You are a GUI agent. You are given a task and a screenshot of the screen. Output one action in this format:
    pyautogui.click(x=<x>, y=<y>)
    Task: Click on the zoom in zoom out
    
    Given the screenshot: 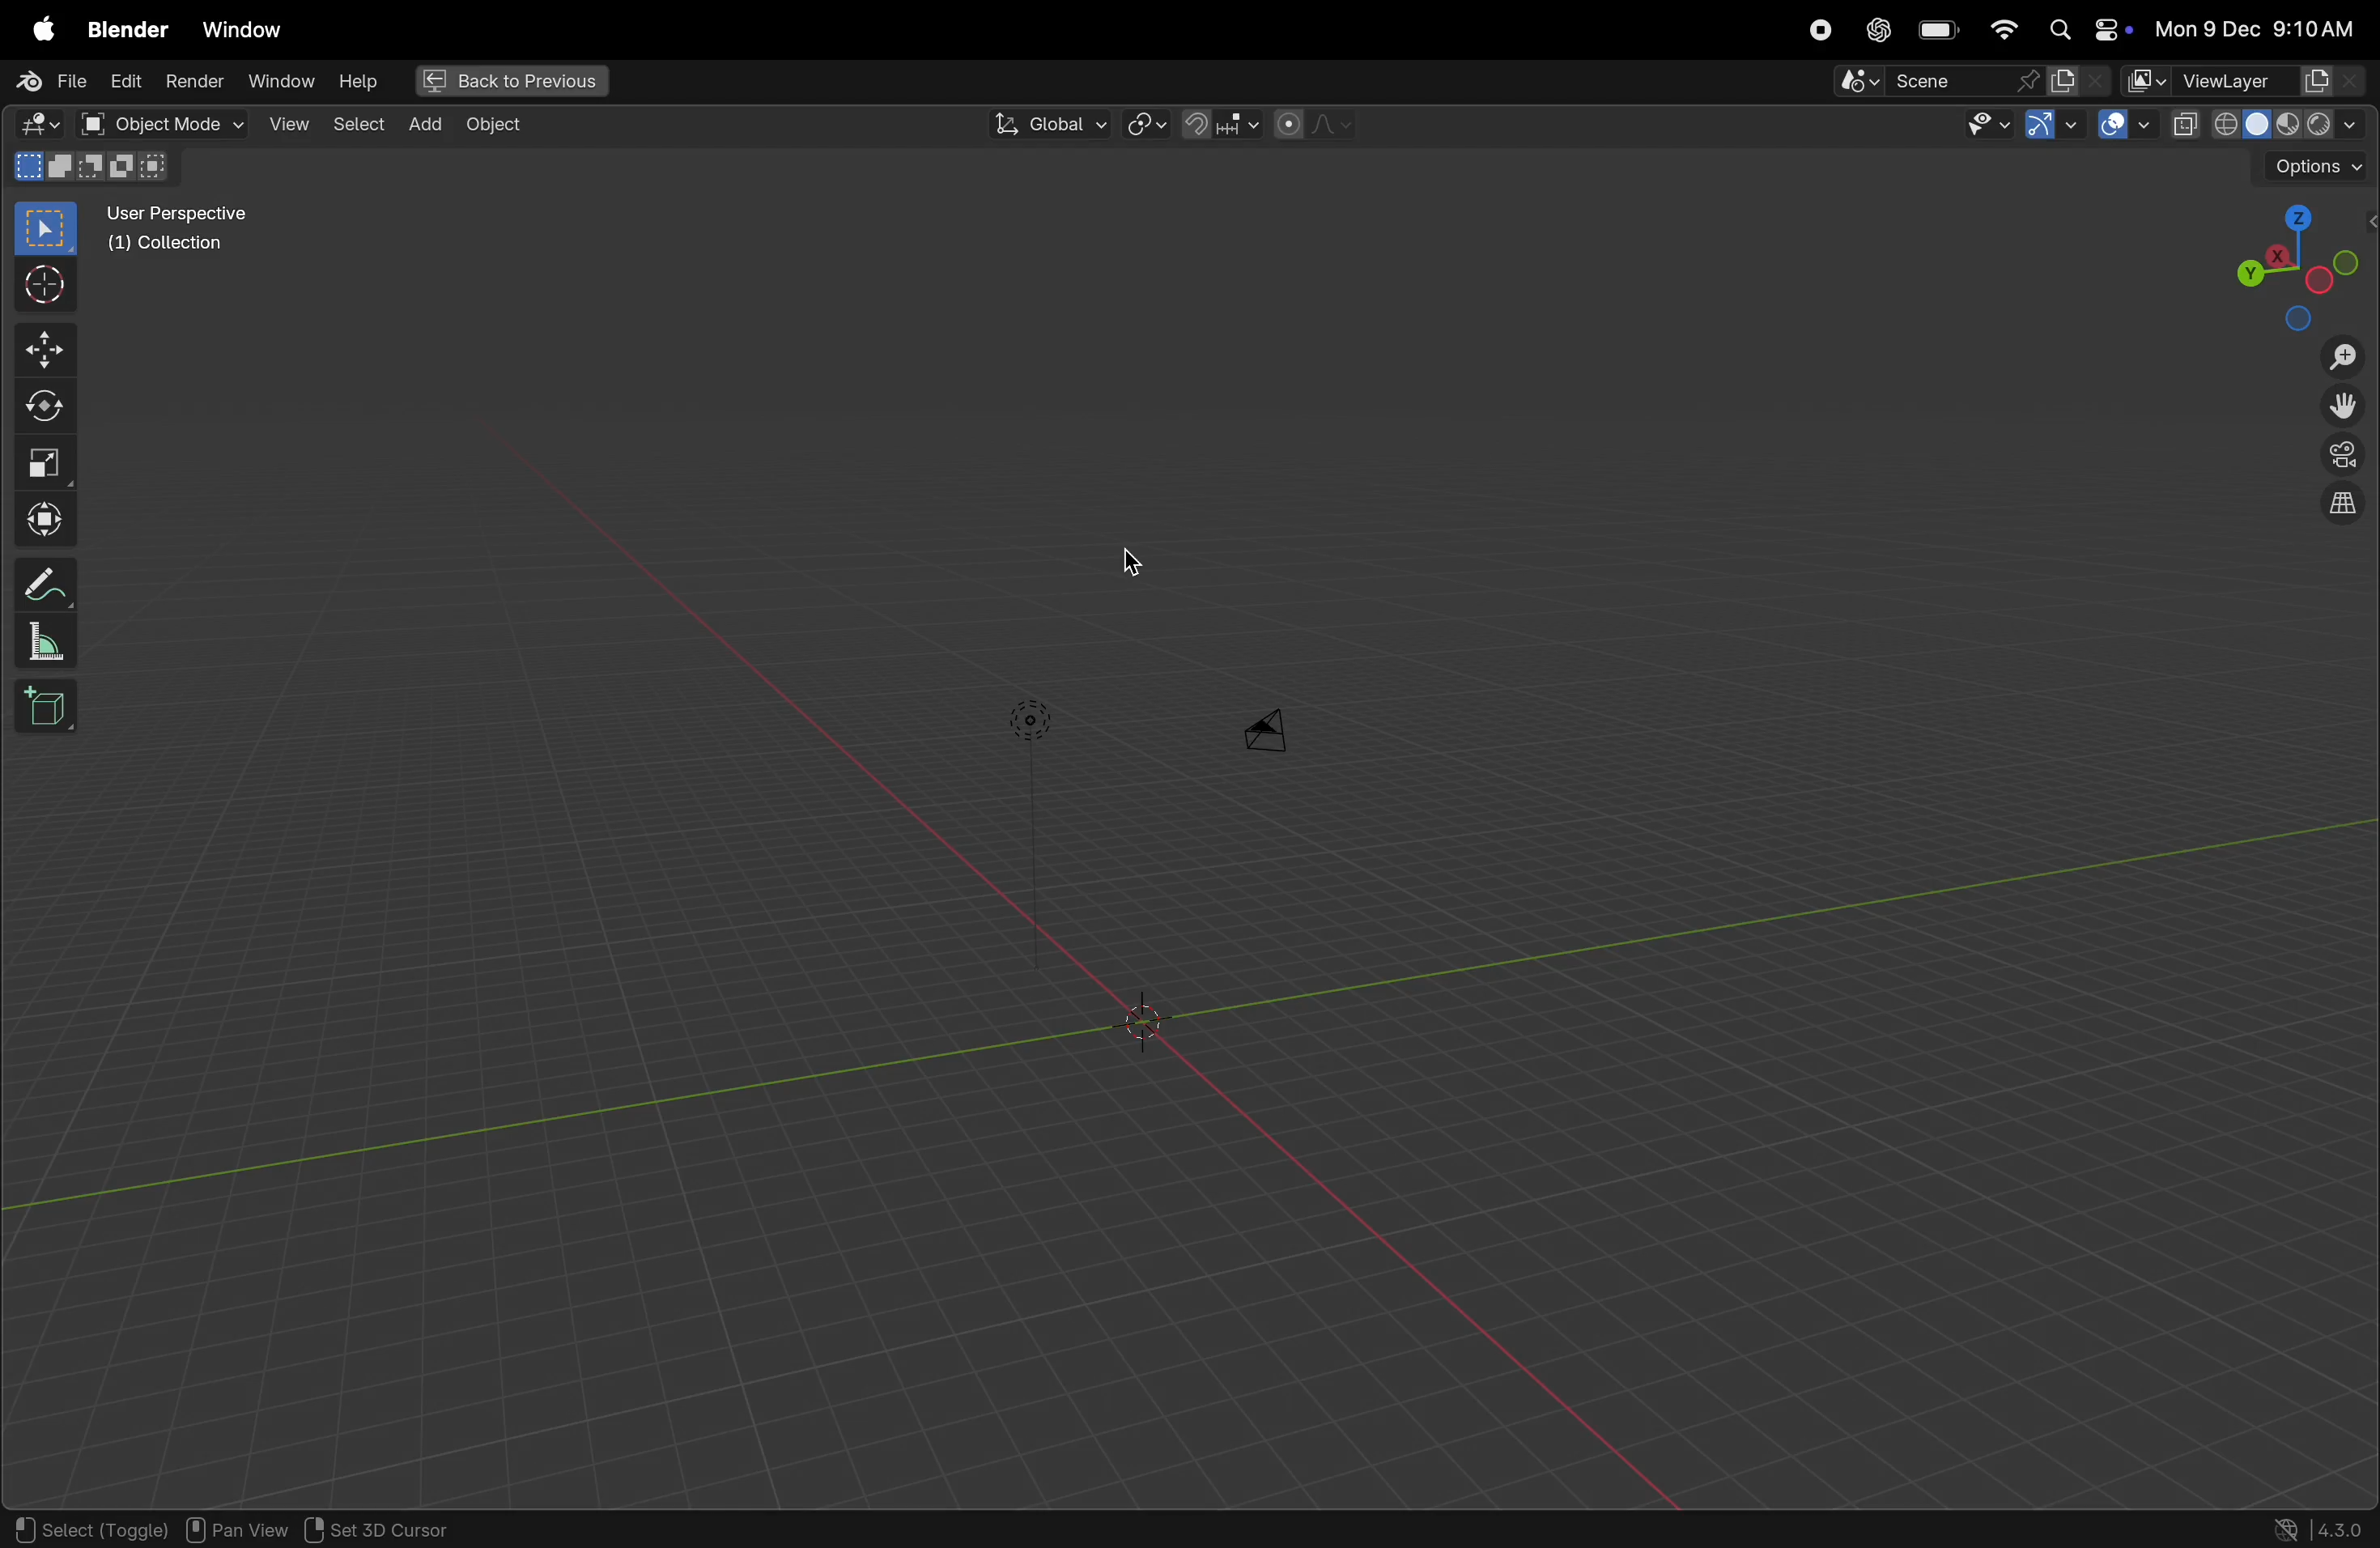 What is the action you would take?
    pyautogui.click(x=2349, y=357)
    